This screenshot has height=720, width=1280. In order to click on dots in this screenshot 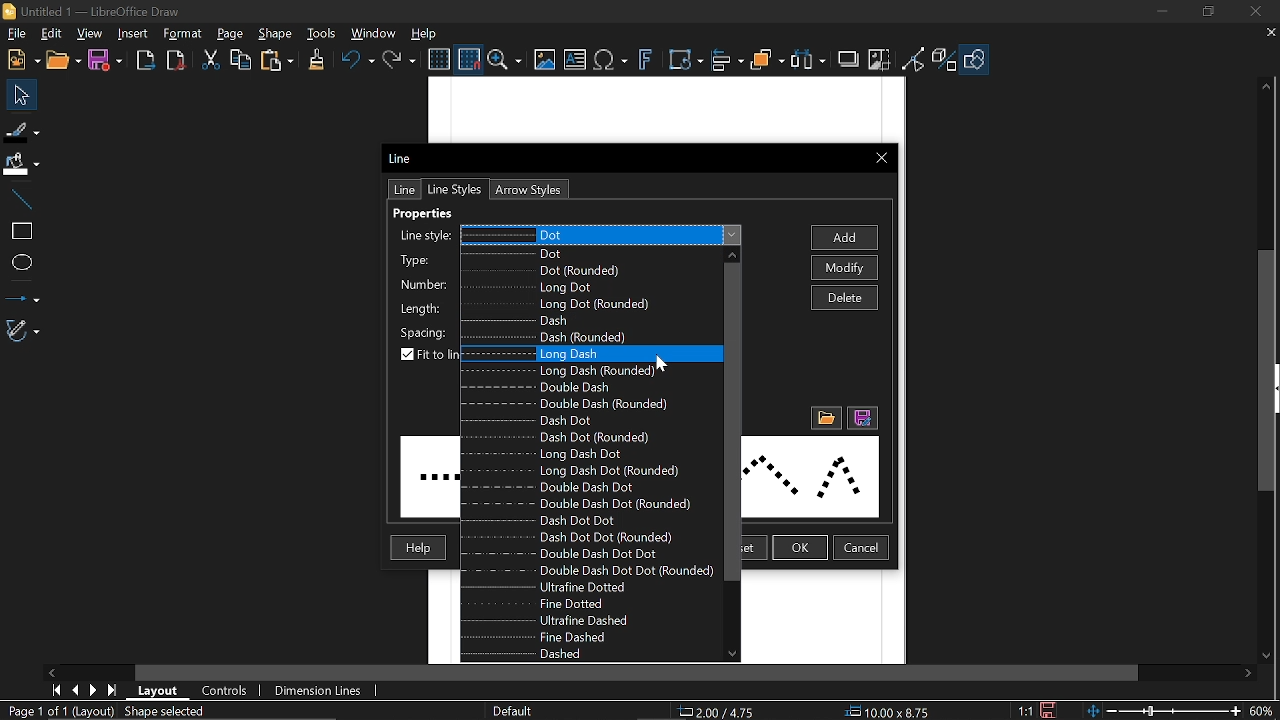, I will do `click(429, 477)`.